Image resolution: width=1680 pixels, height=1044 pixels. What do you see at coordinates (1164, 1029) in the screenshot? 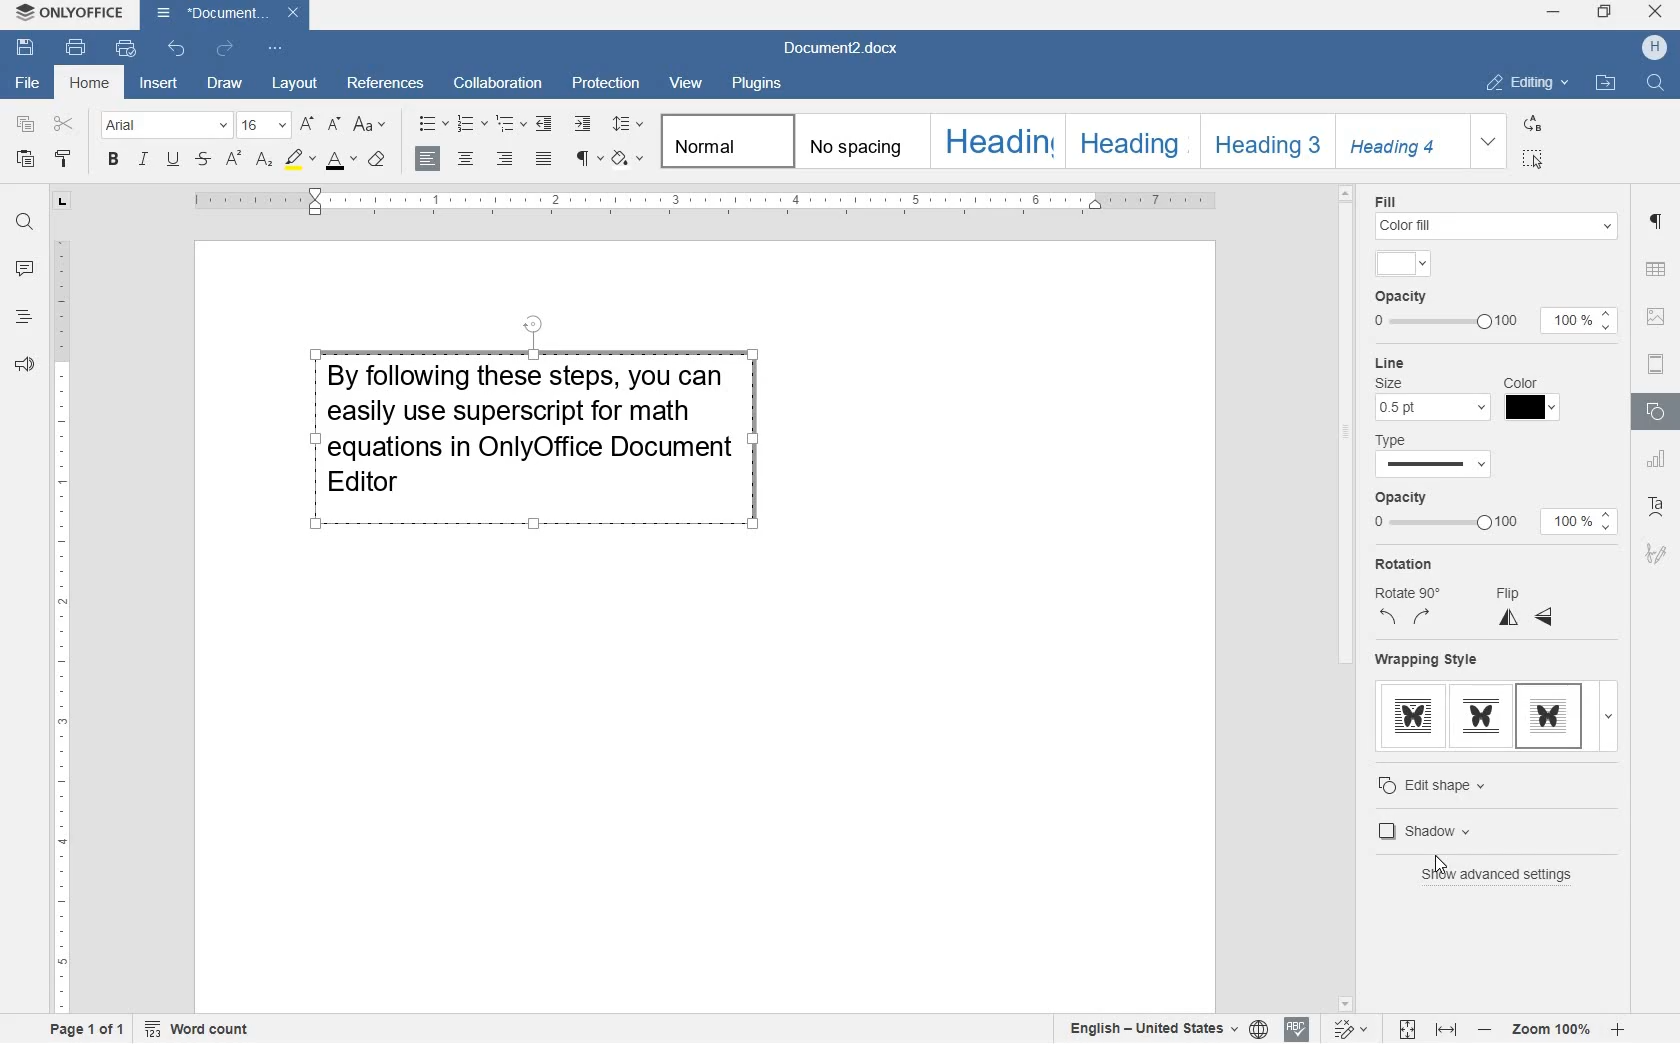
I see `select document/text language` at bounding box center [1164, 1029].